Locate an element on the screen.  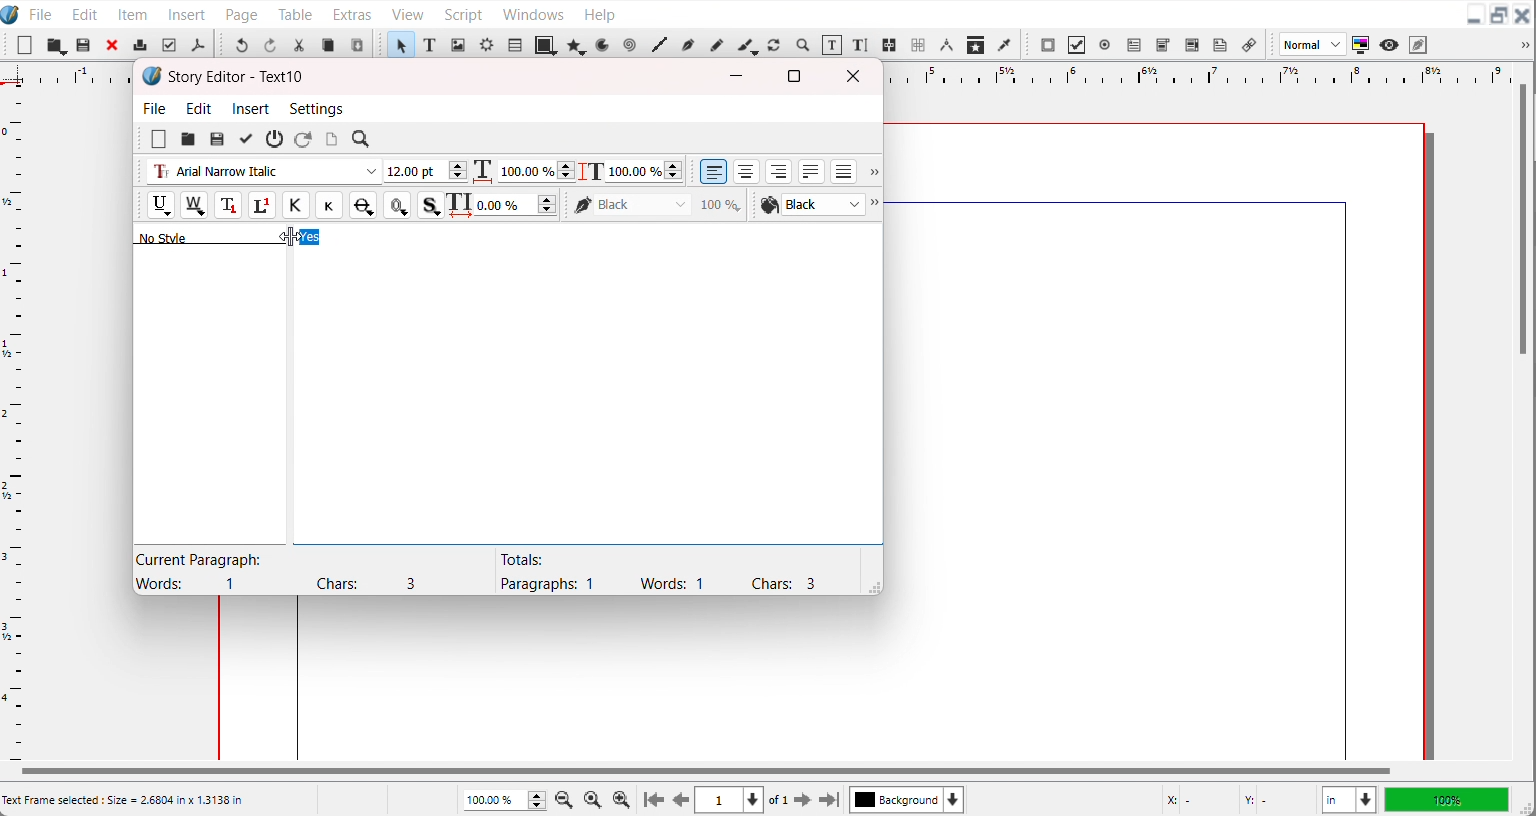
Minimize is located at coordinates (1474, 16).